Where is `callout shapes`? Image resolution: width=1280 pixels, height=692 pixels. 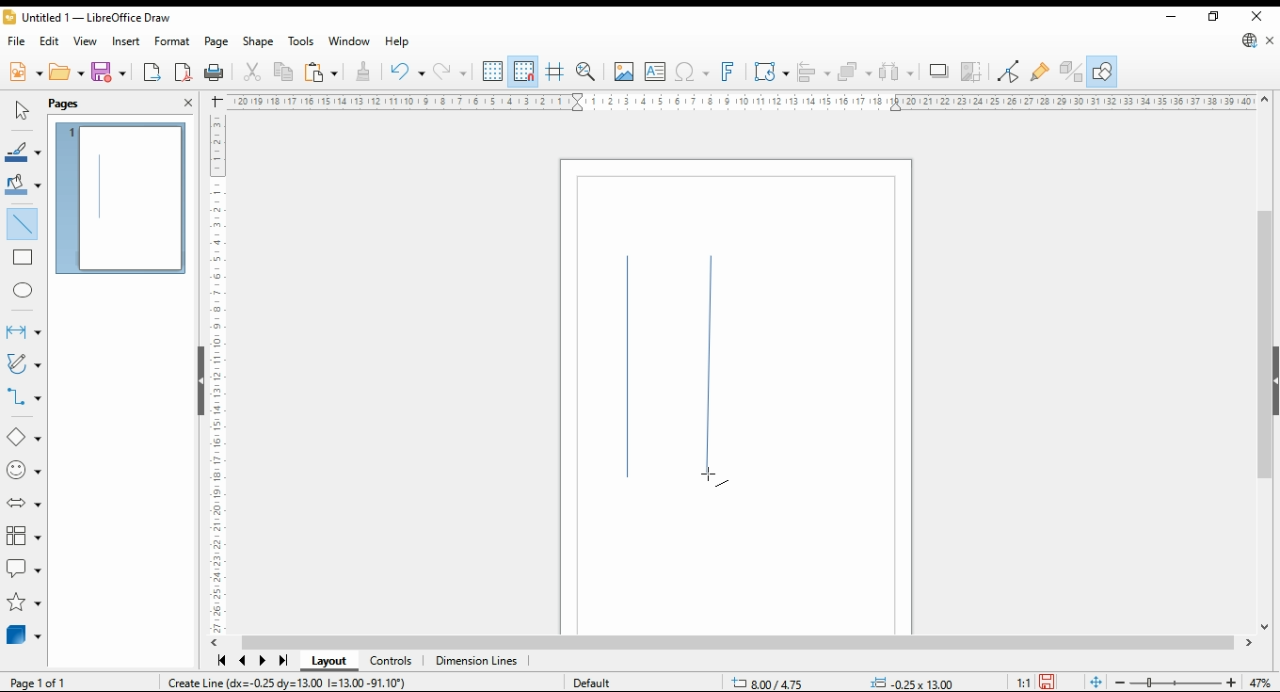 callout shapes is located at coordinates (24, 569).